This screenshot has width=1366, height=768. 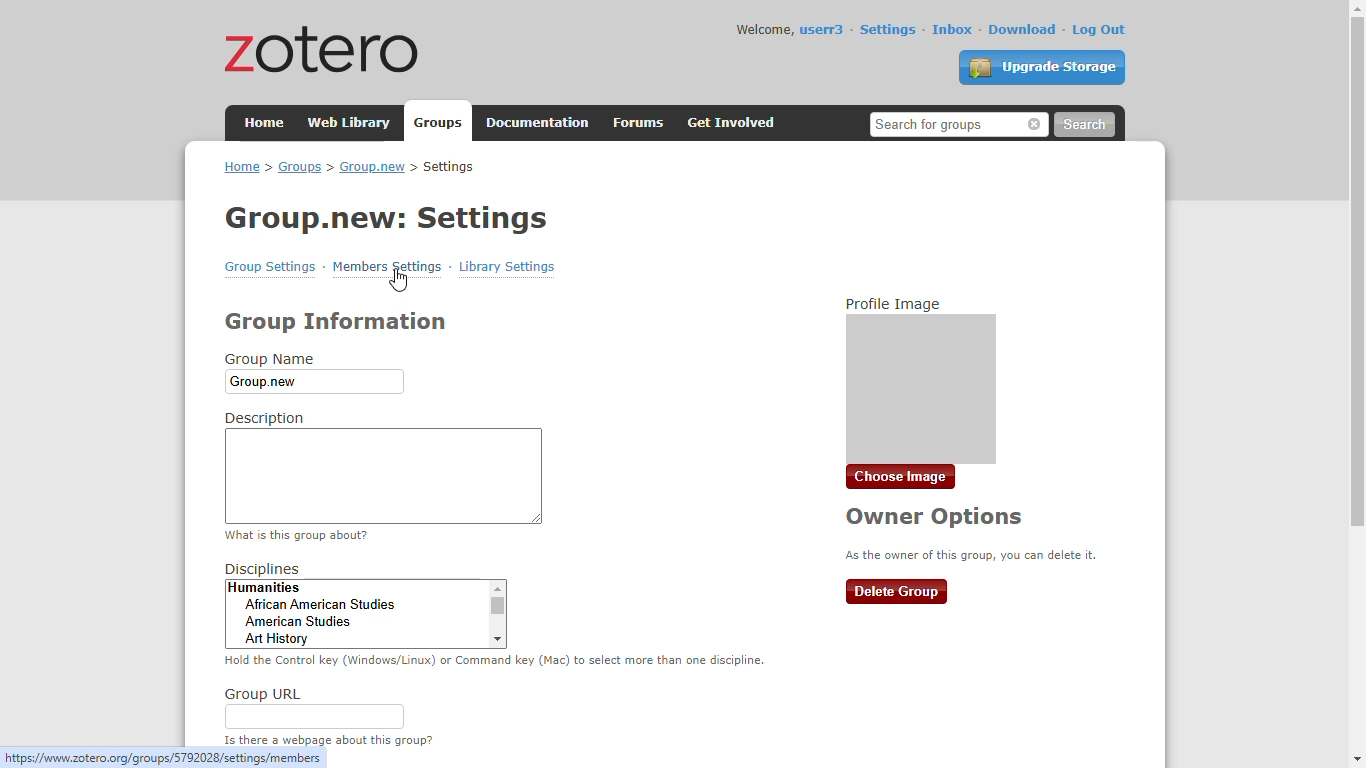 I want to click on cursor, so click(x=400, y=281).